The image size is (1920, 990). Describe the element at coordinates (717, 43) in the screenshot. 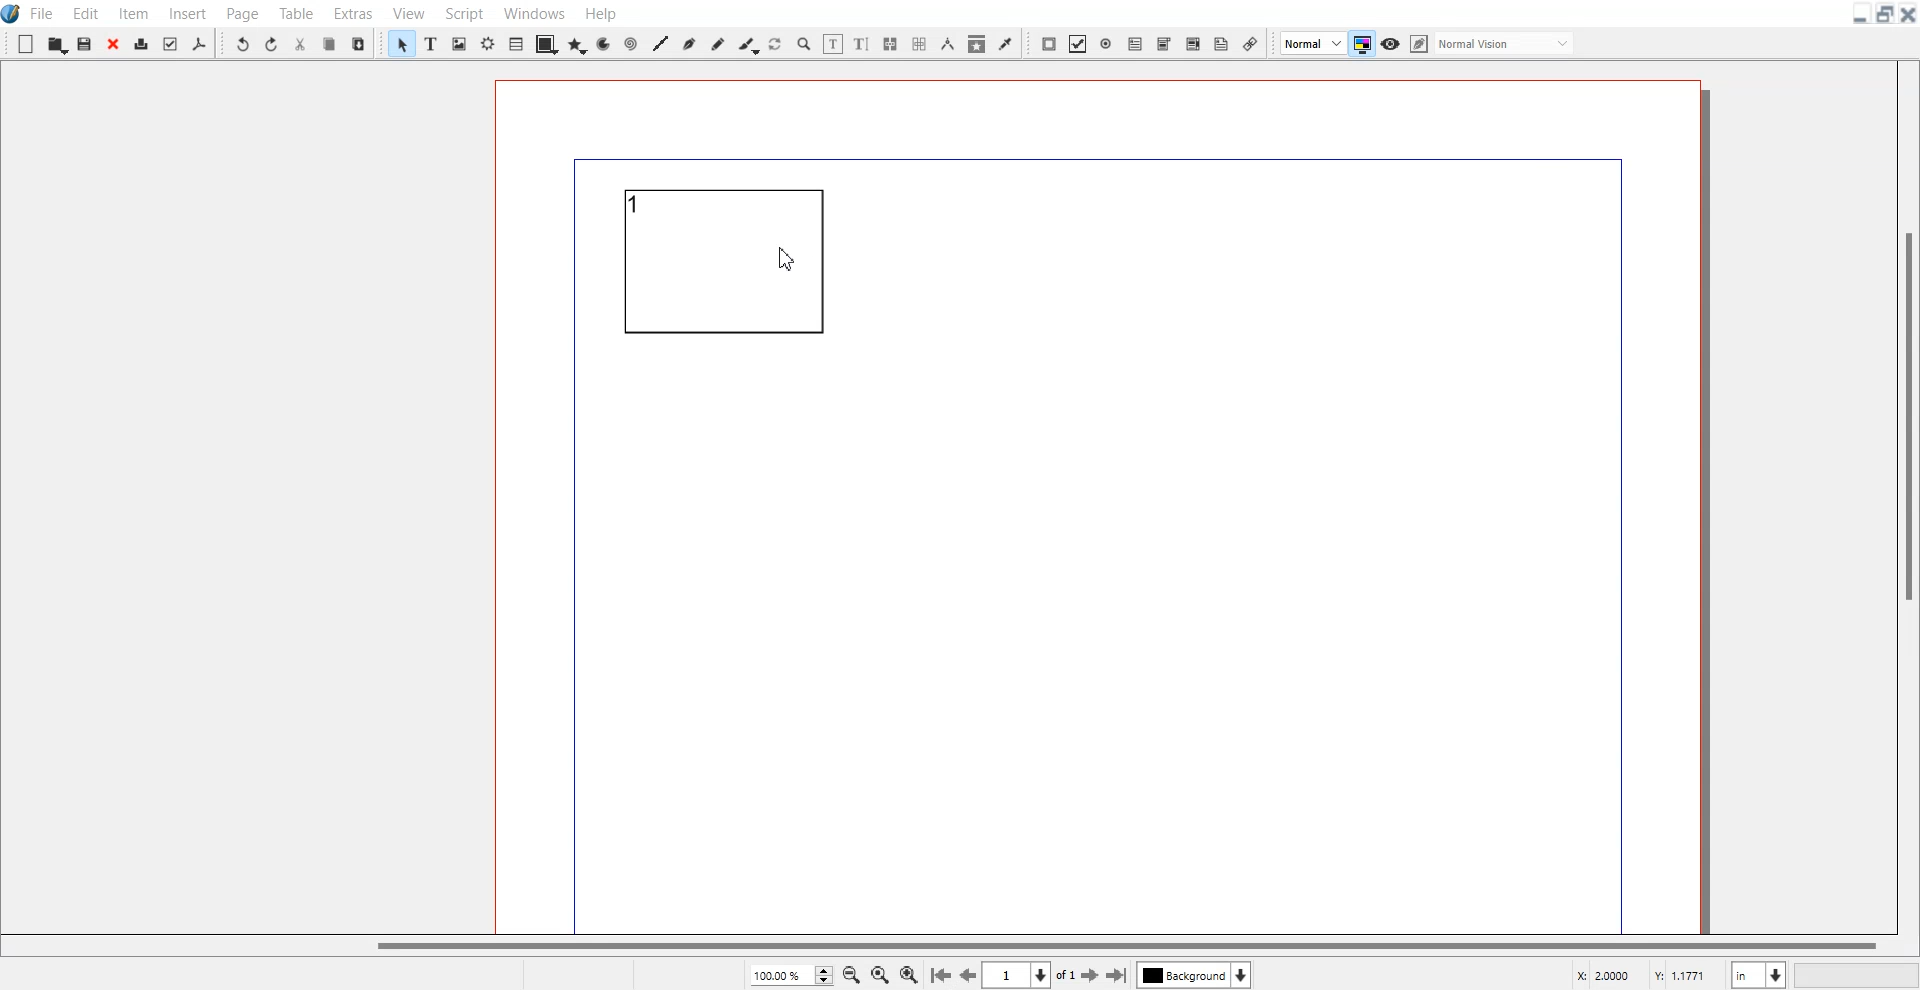

I see `Freehand line` at that location.